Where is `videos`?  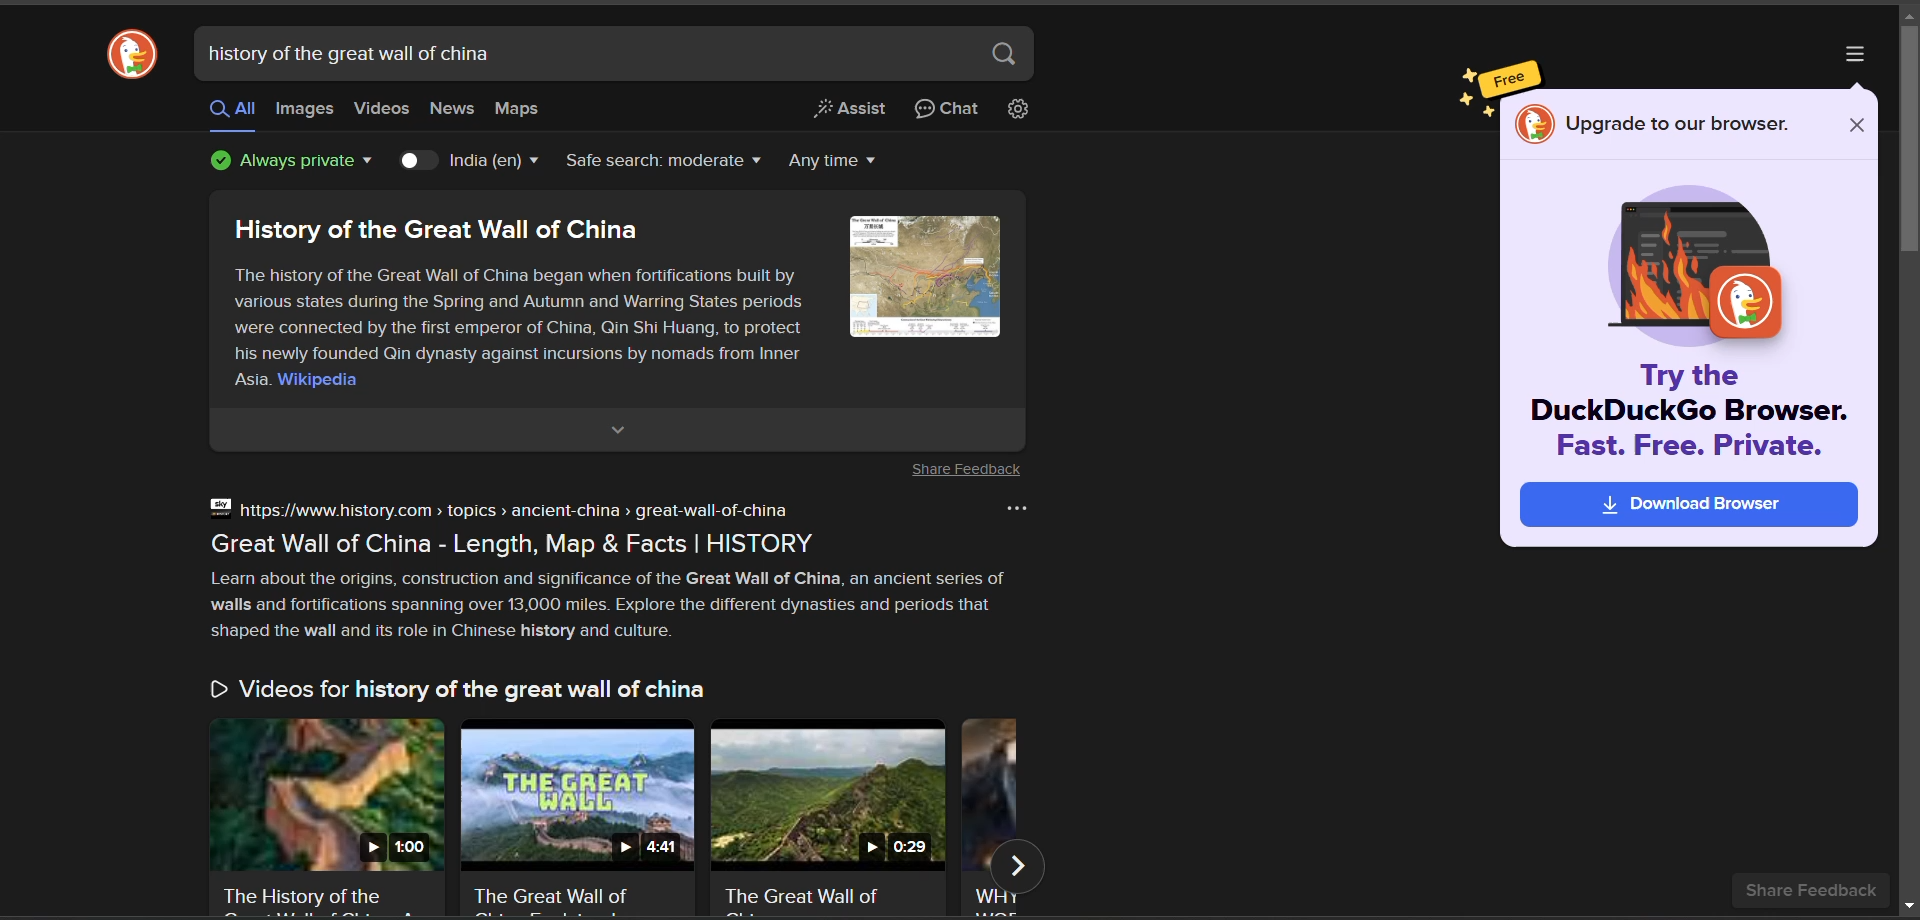
videos is located at coordinates (382, 108).